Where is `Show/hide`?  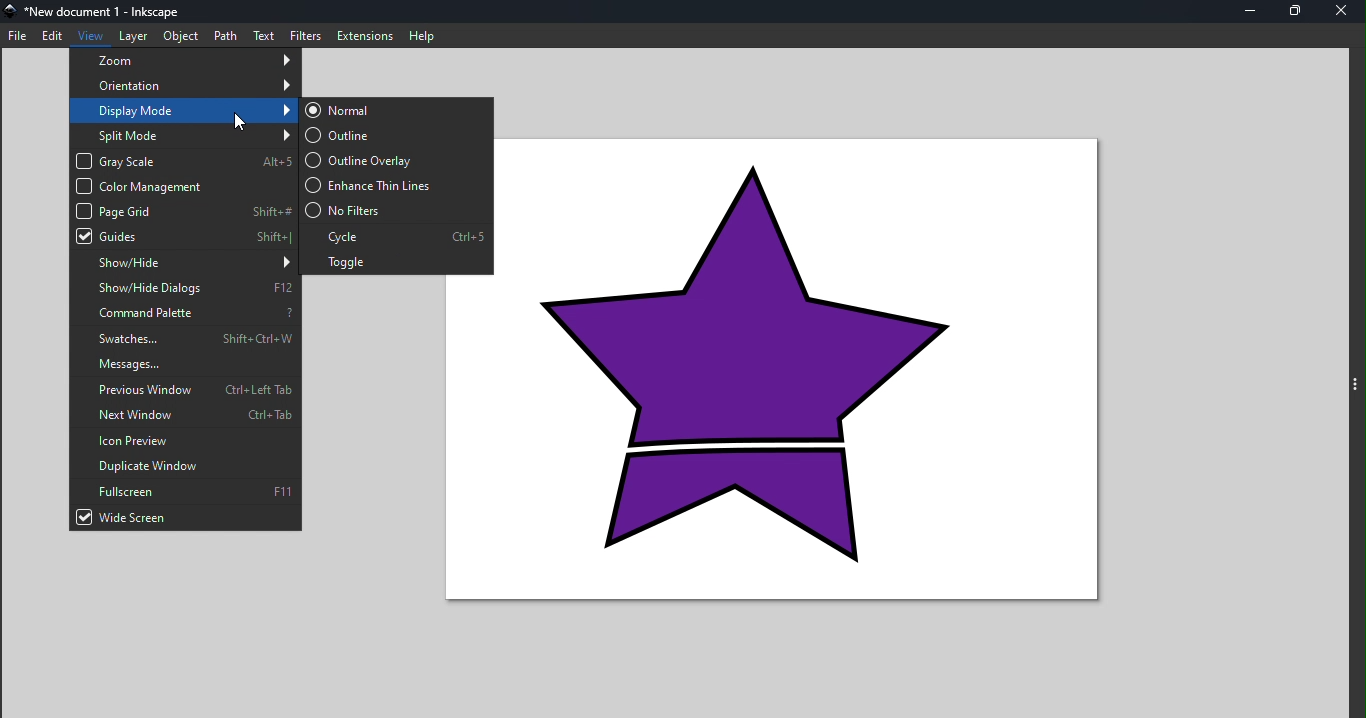
Show/hide is located at coordinates (182, 264).